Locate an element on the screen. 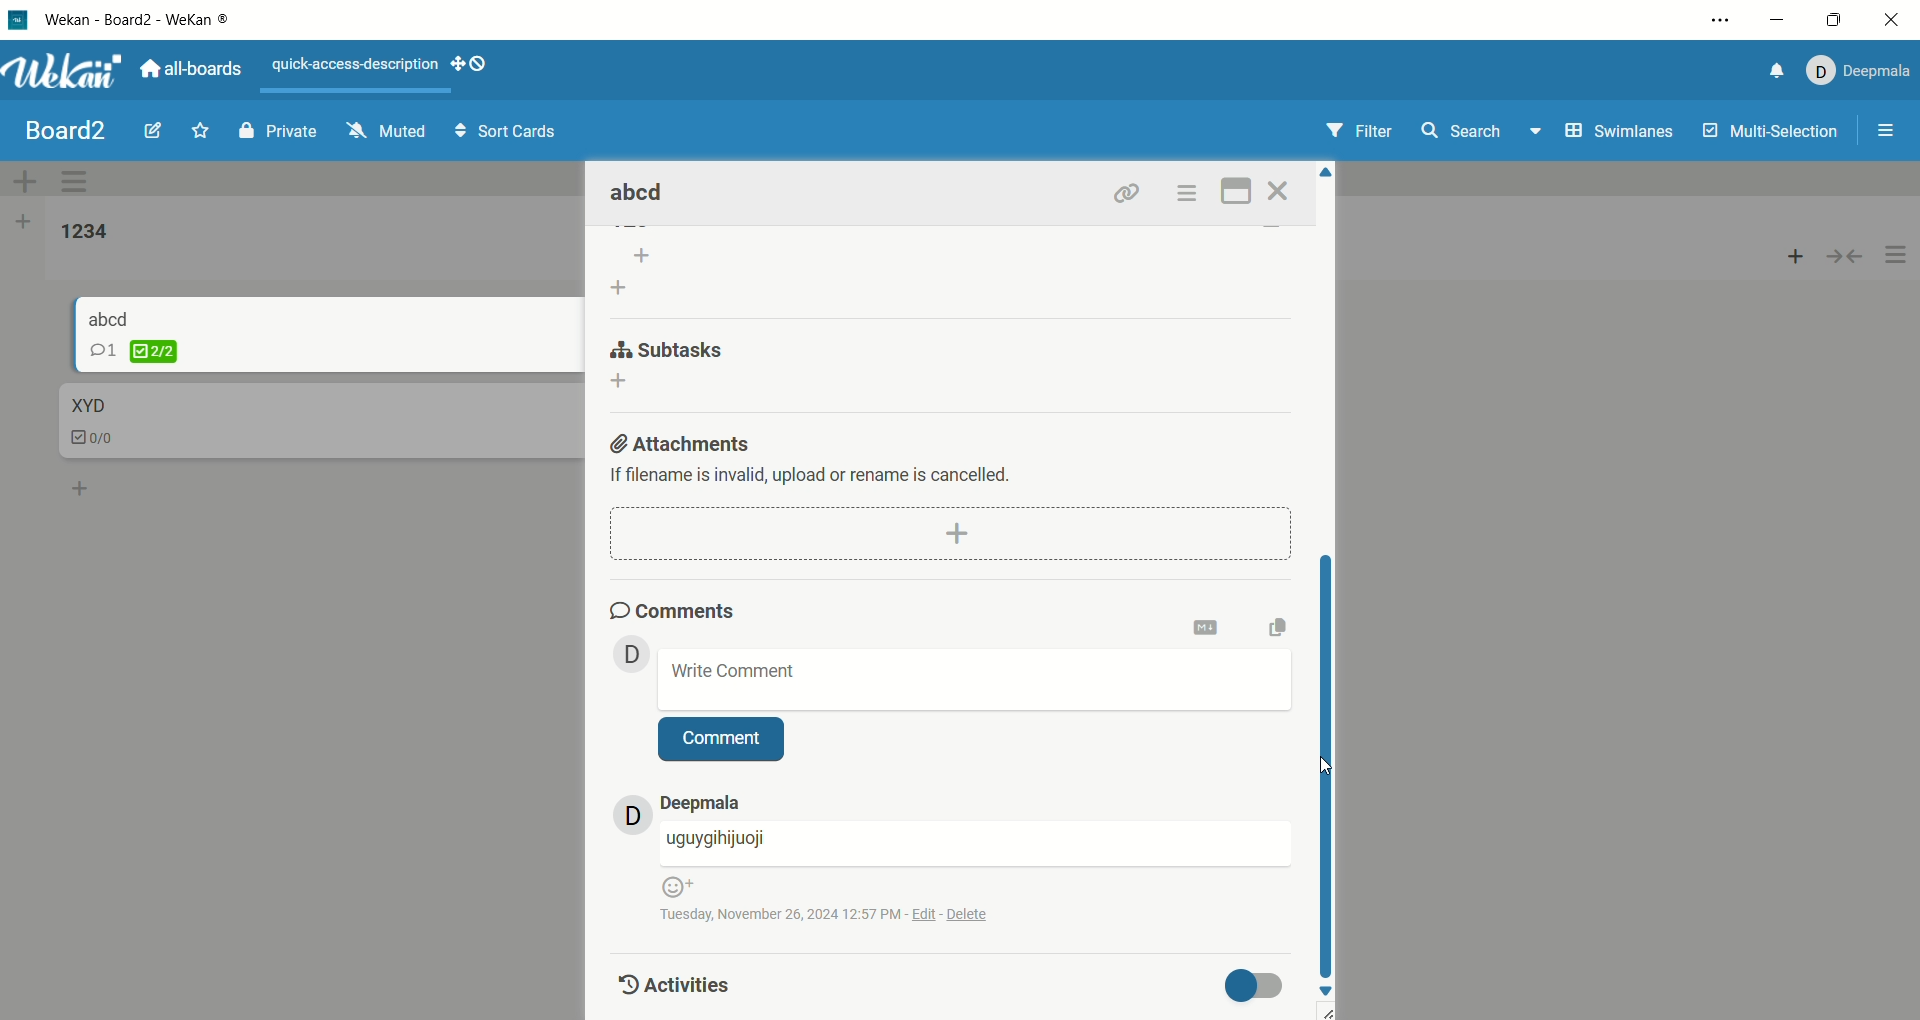 This screenshot has height=1020, width=1920. close is located at coordinates (1889, 23).